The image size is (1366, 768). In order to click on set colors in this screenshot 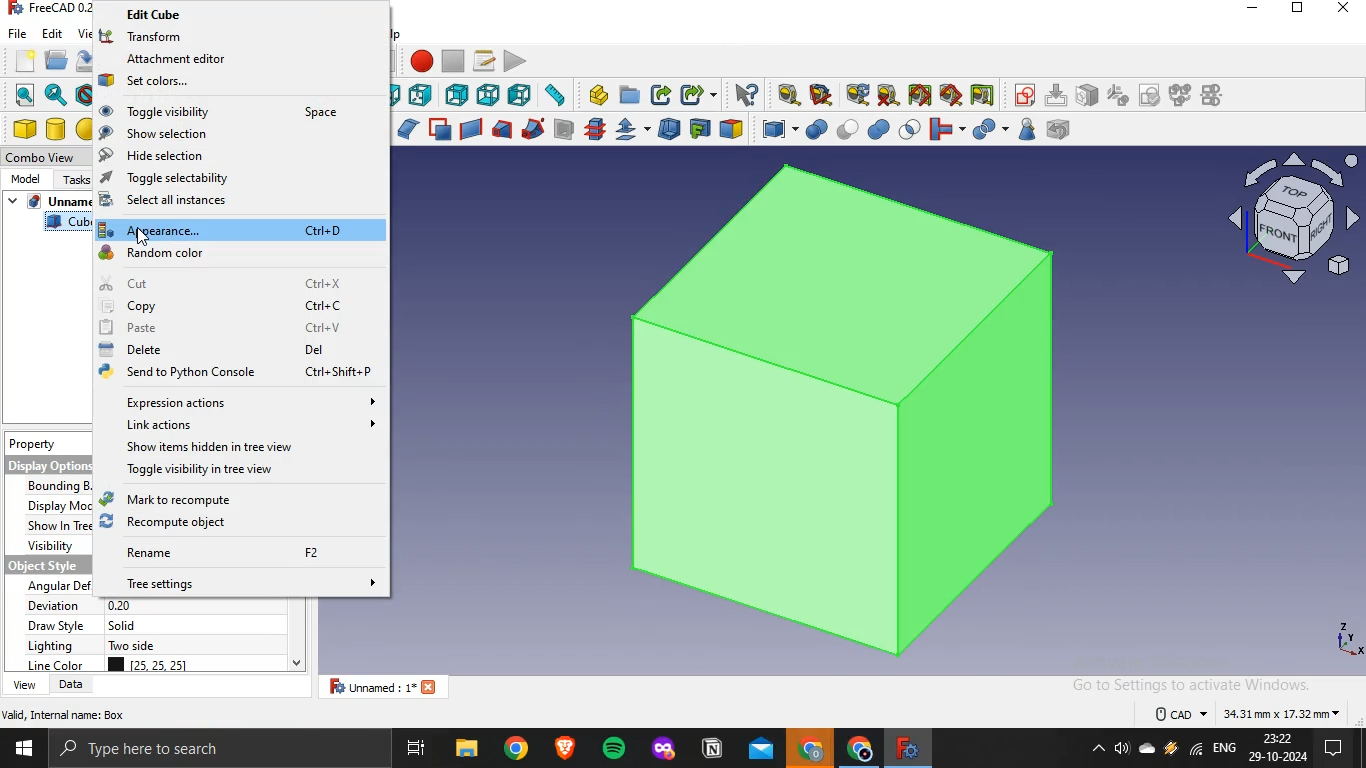, I will do `click(229, 80)`.